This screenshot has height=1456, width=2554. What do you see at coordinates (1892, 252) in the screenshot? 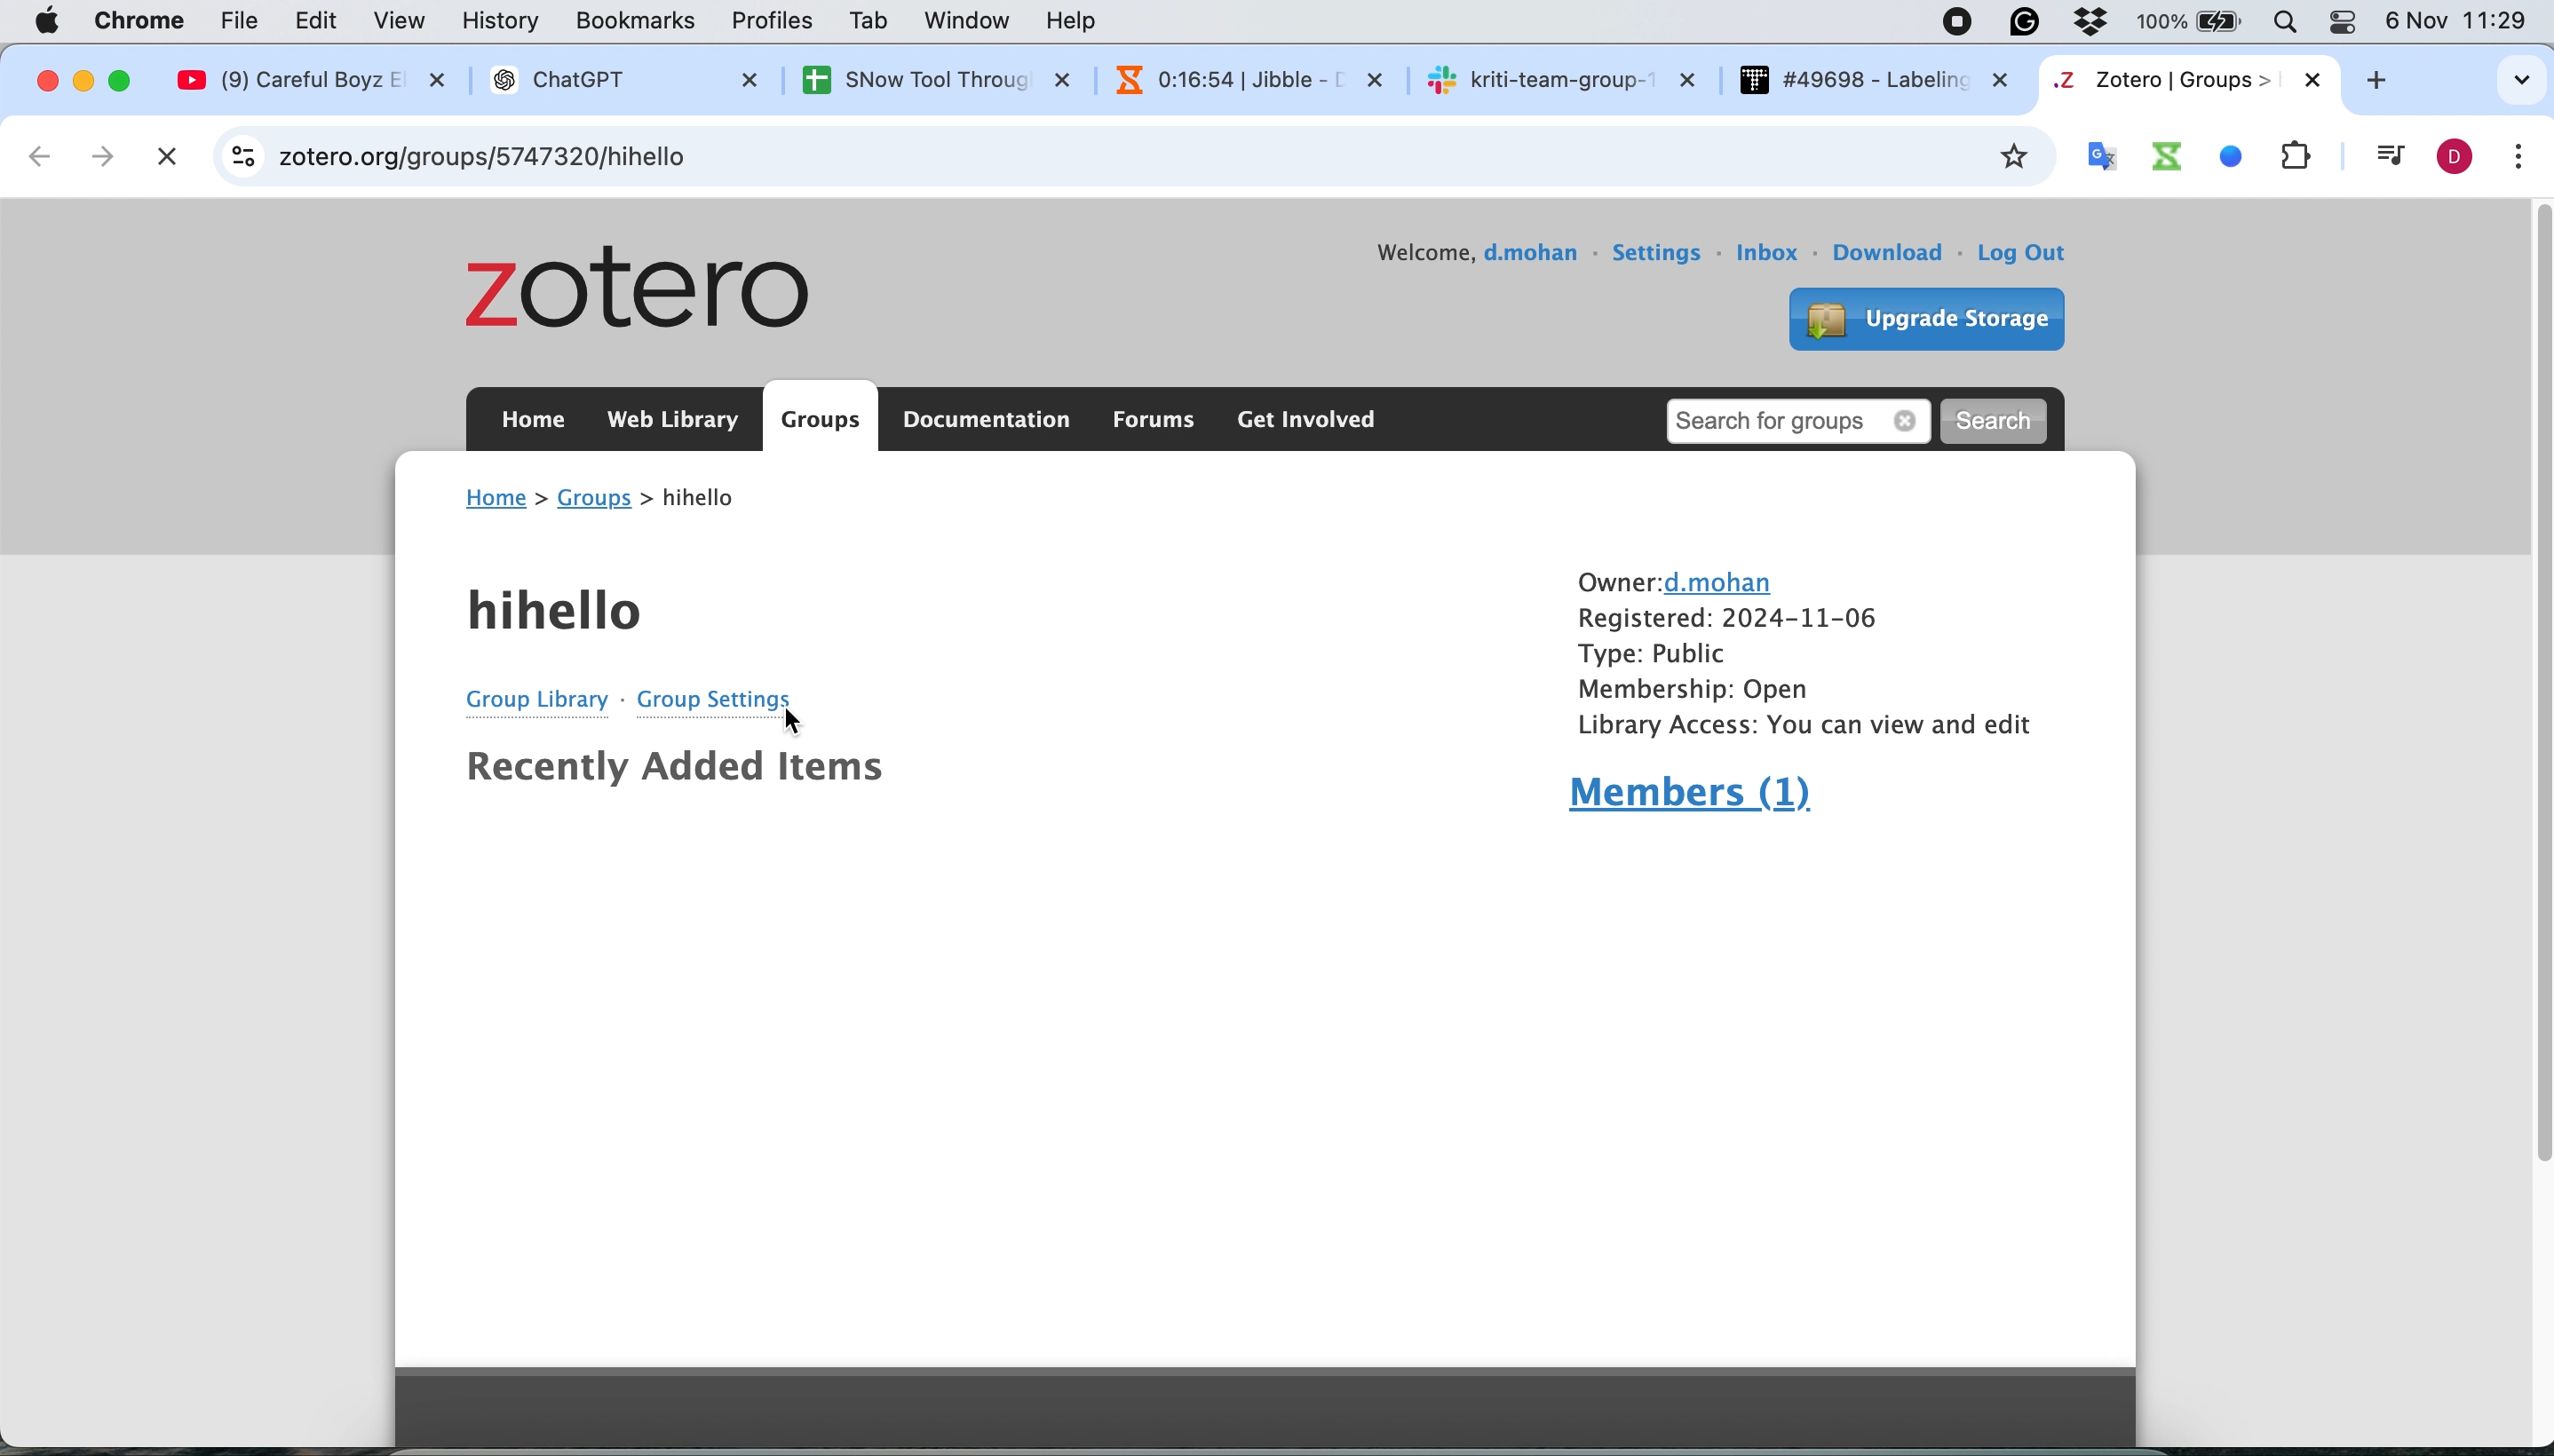
I see `download` at bounding box center [1892, 252].